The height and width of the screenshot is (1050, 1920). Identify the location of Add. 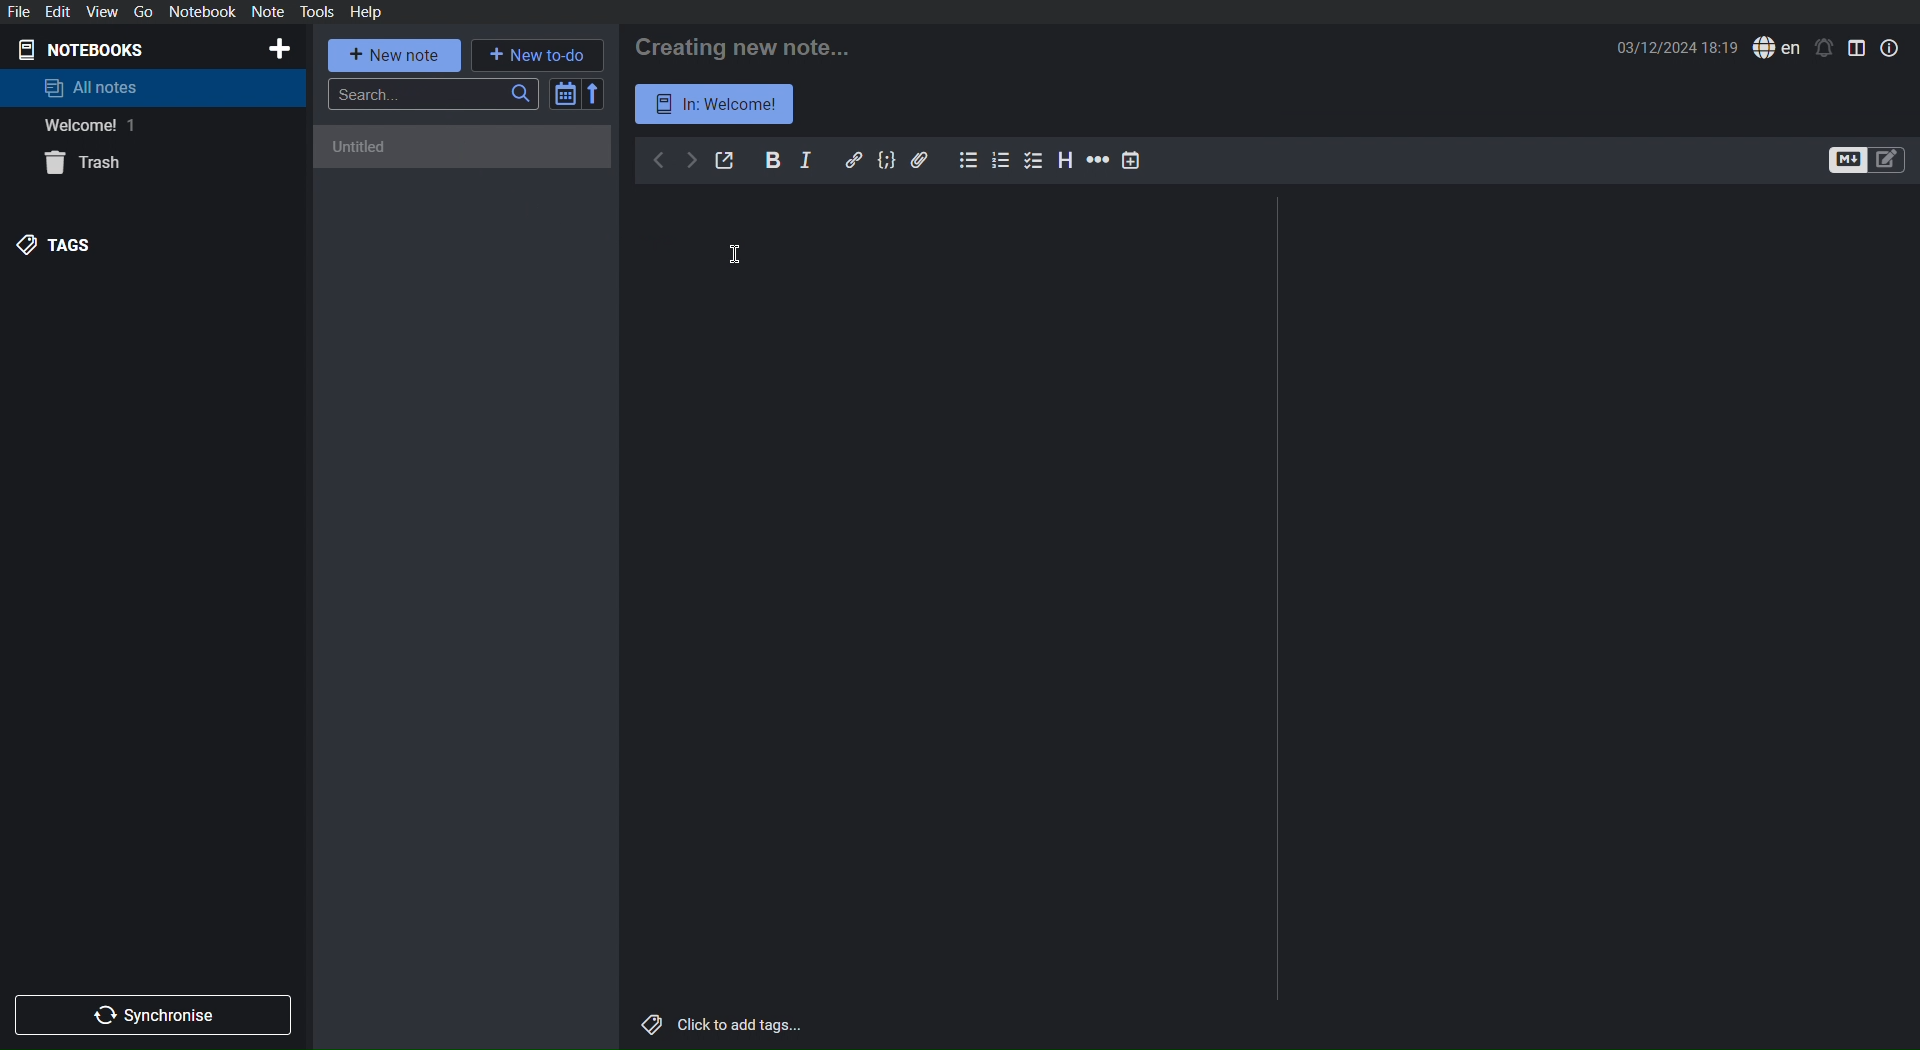
(278, 49).